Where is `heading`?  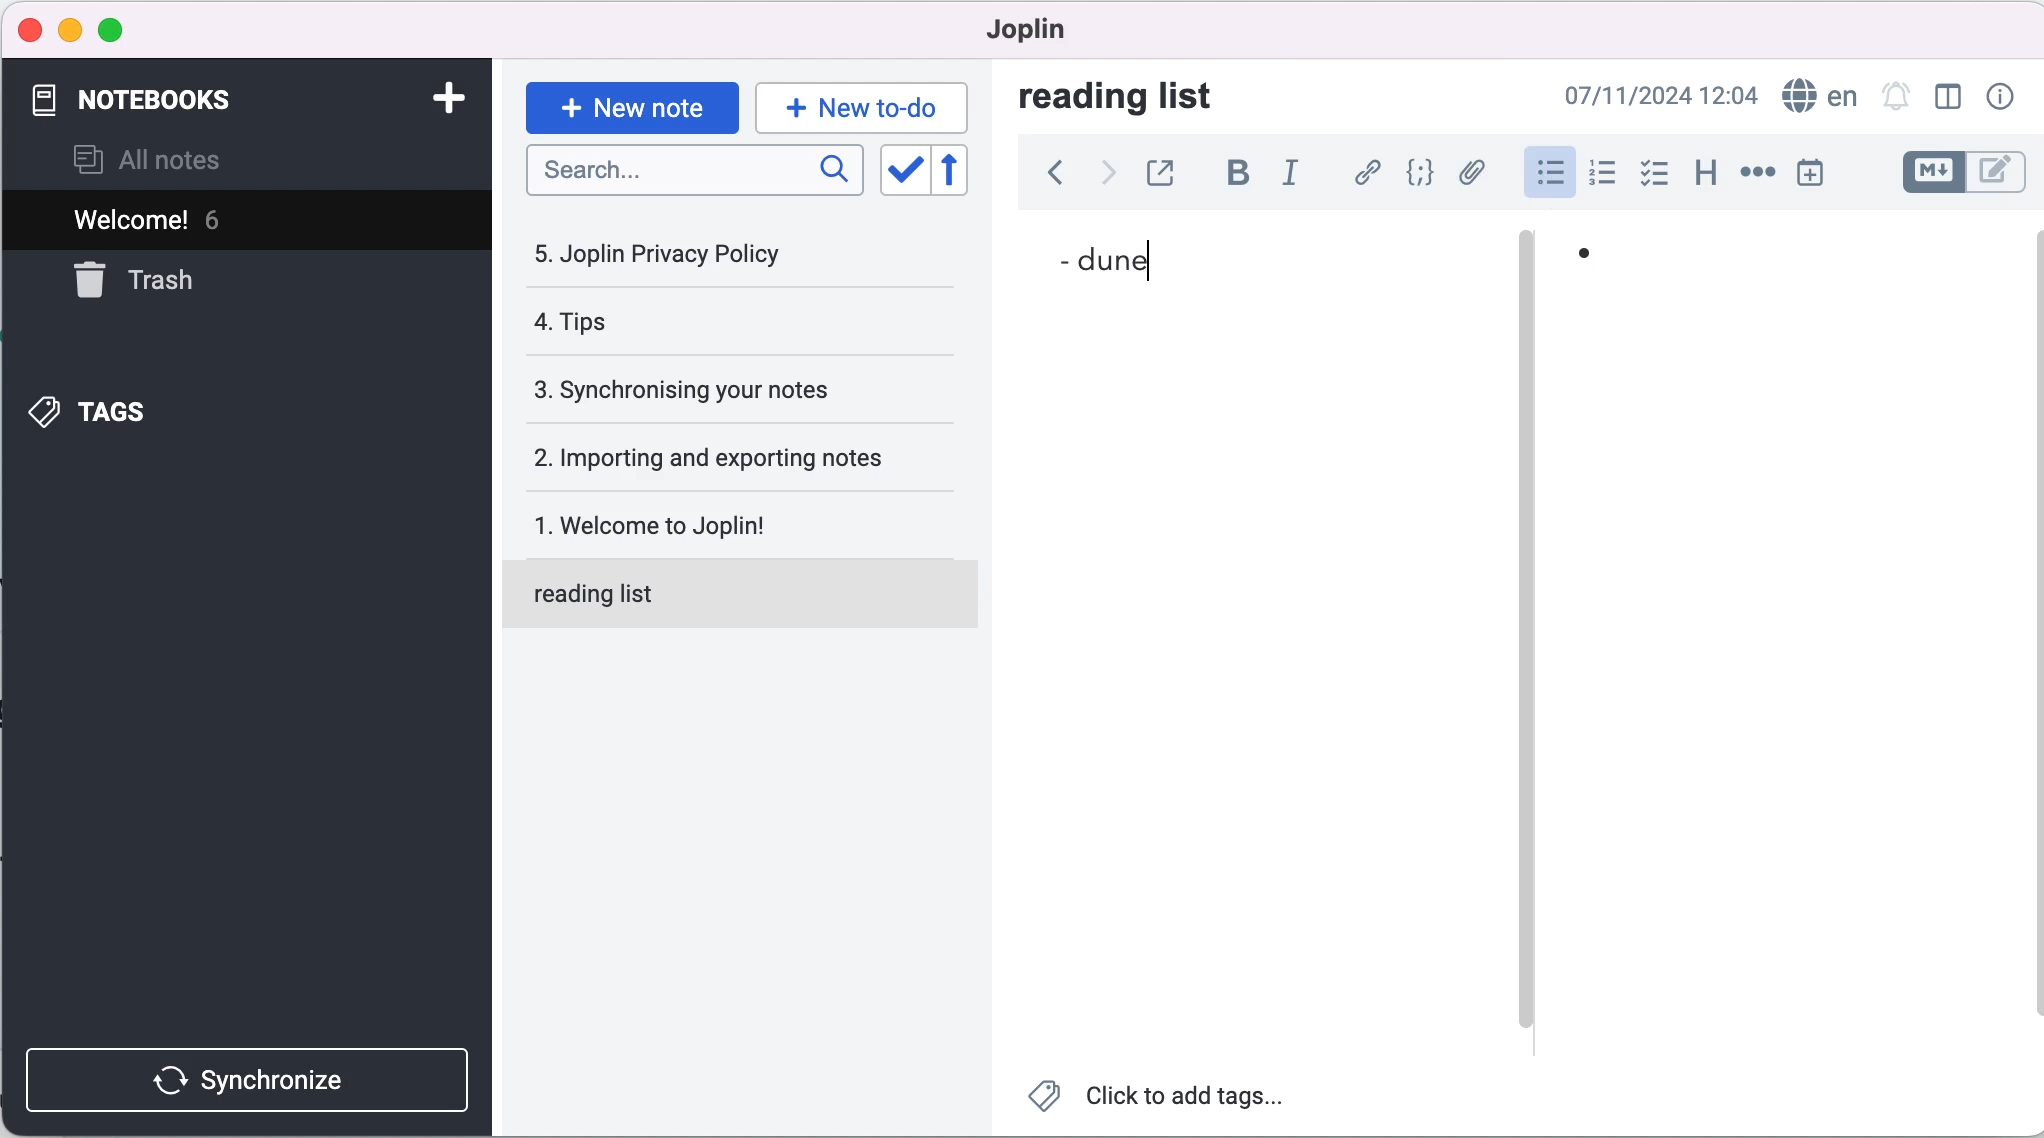 heading is located at coordinates (1707, 178).